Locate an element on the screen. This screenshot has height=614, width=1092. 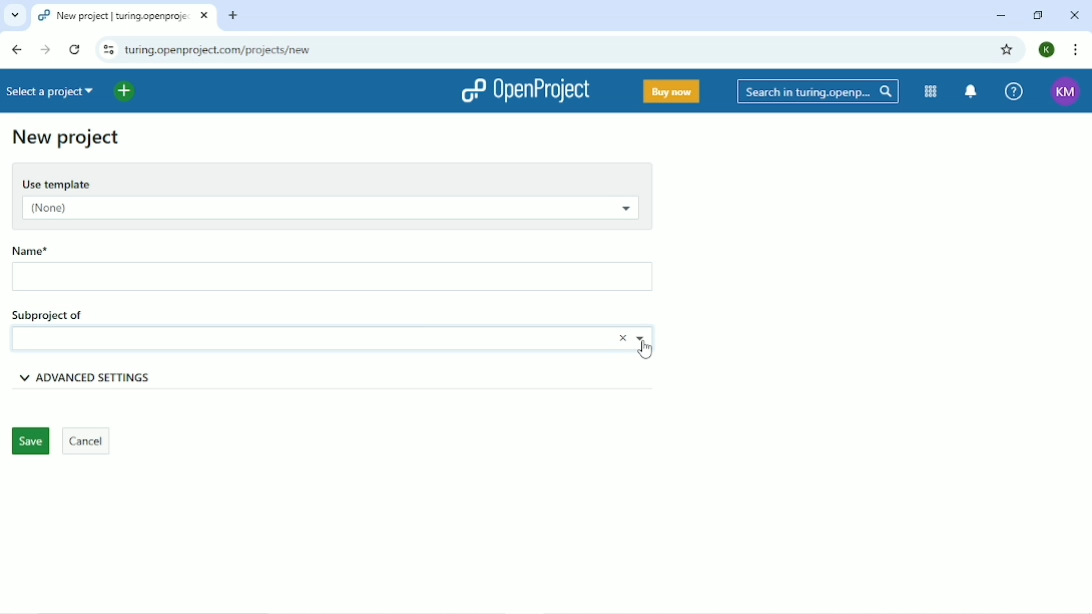
Restore down is located at coordinates (1041, 16).